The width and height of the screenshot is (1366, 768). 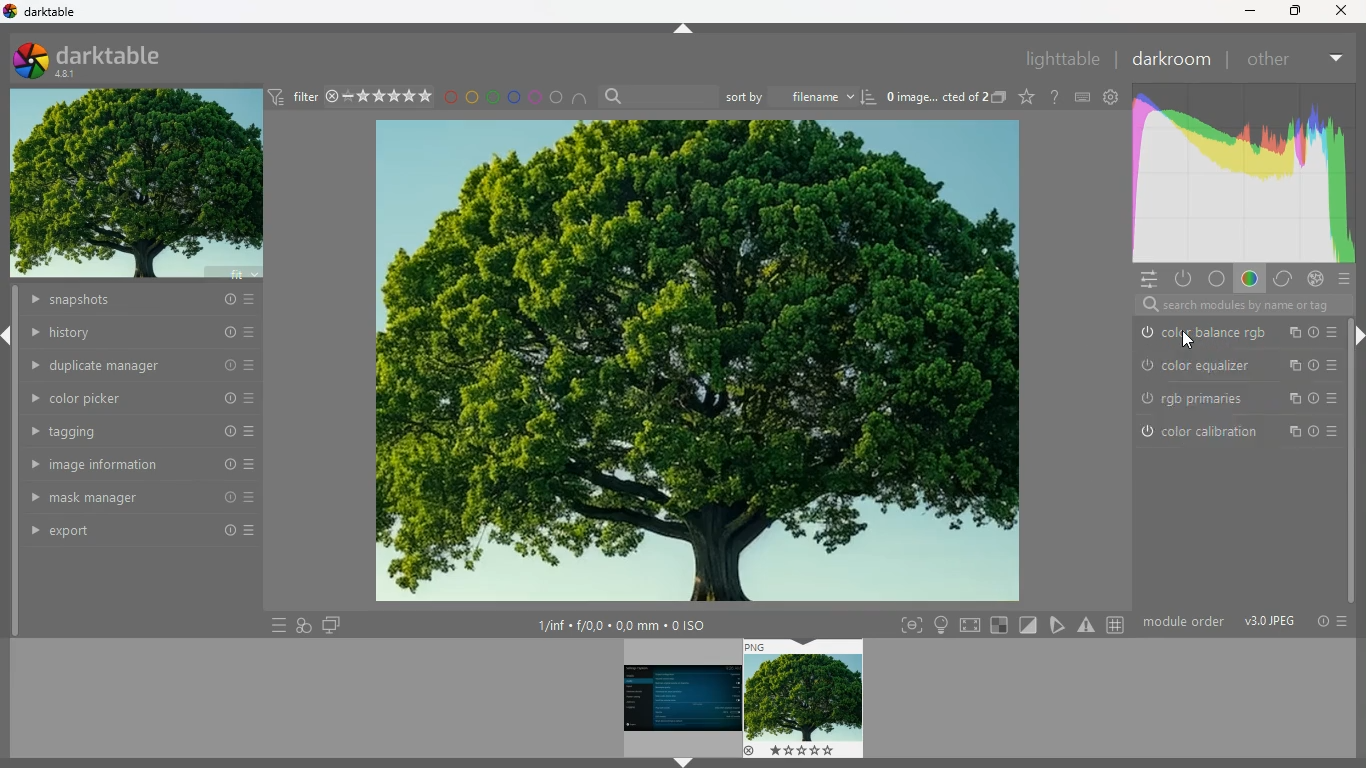 What do you see at coordinates (1292, 10) in the screenshot?
I see `maximize` at bounding box center [1292, 10].